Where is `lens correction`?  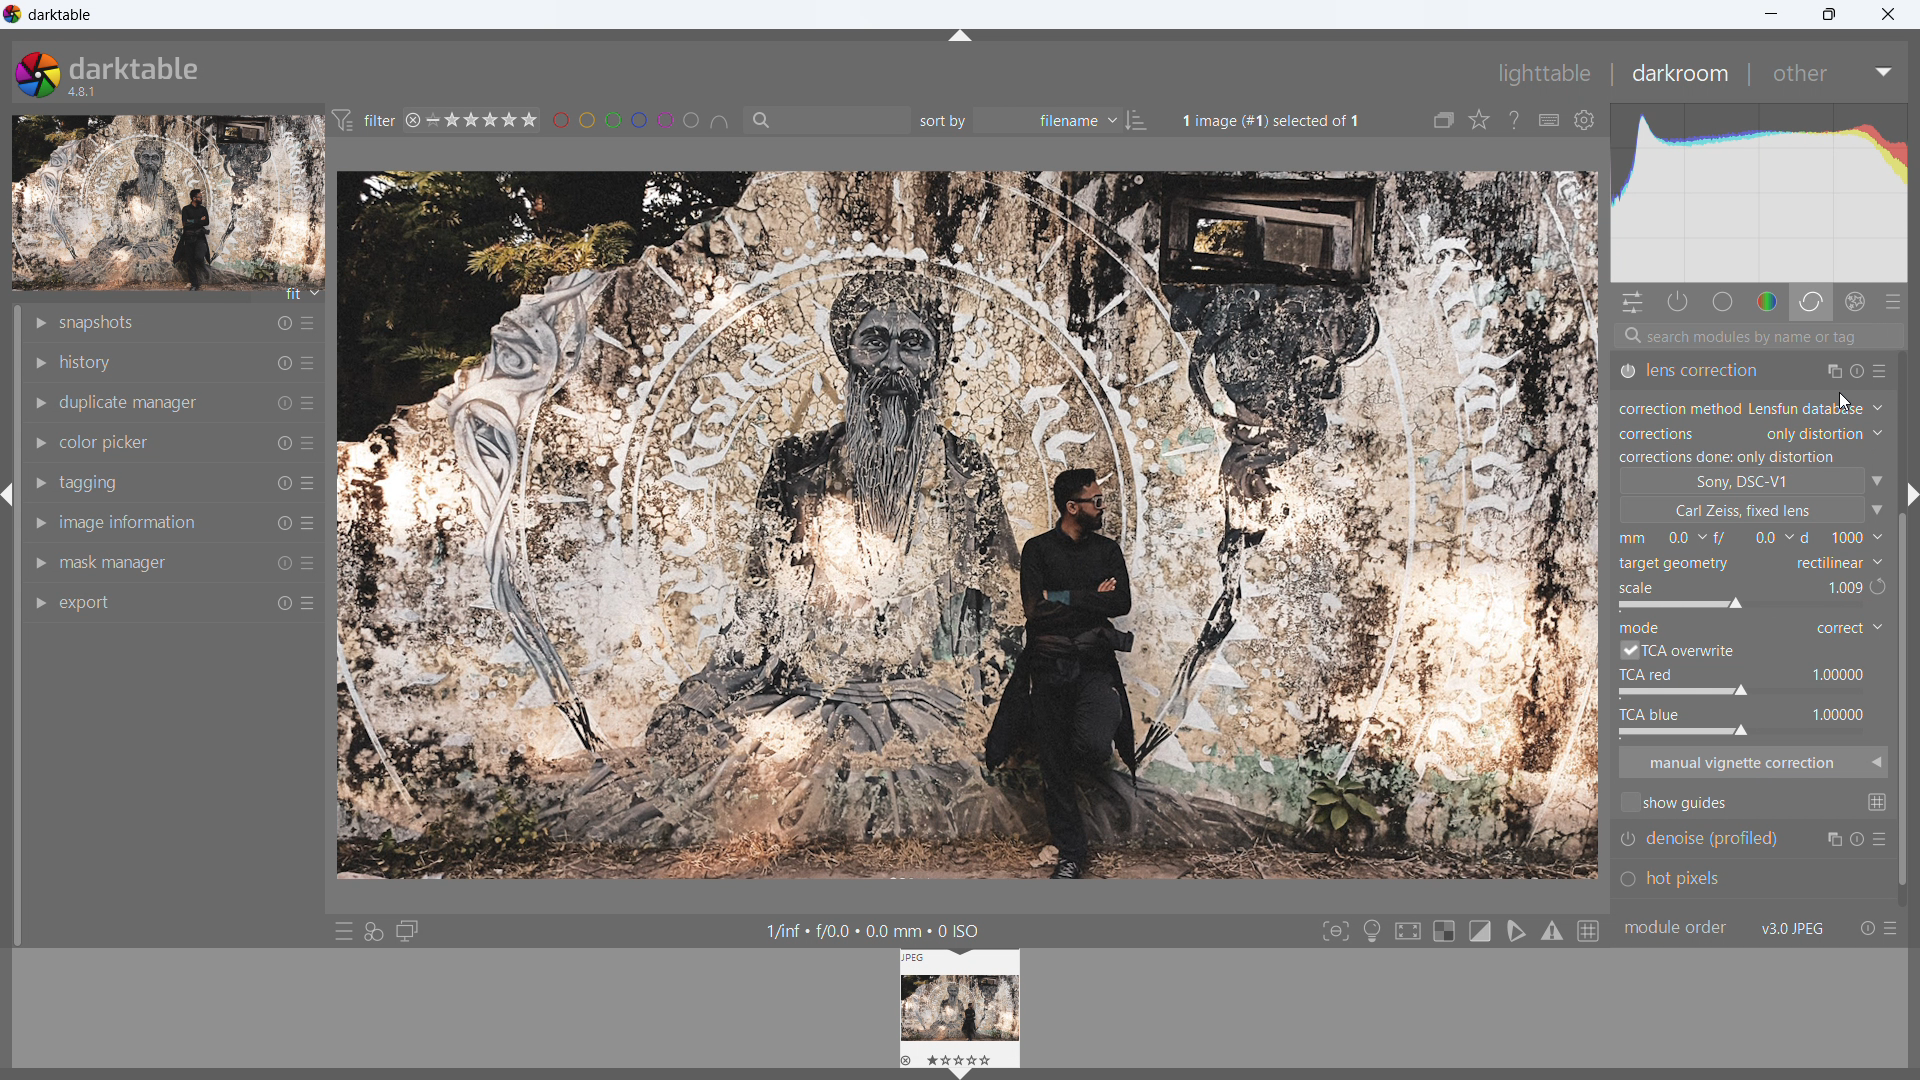 lens correction is located at coordinates (1754, 374).